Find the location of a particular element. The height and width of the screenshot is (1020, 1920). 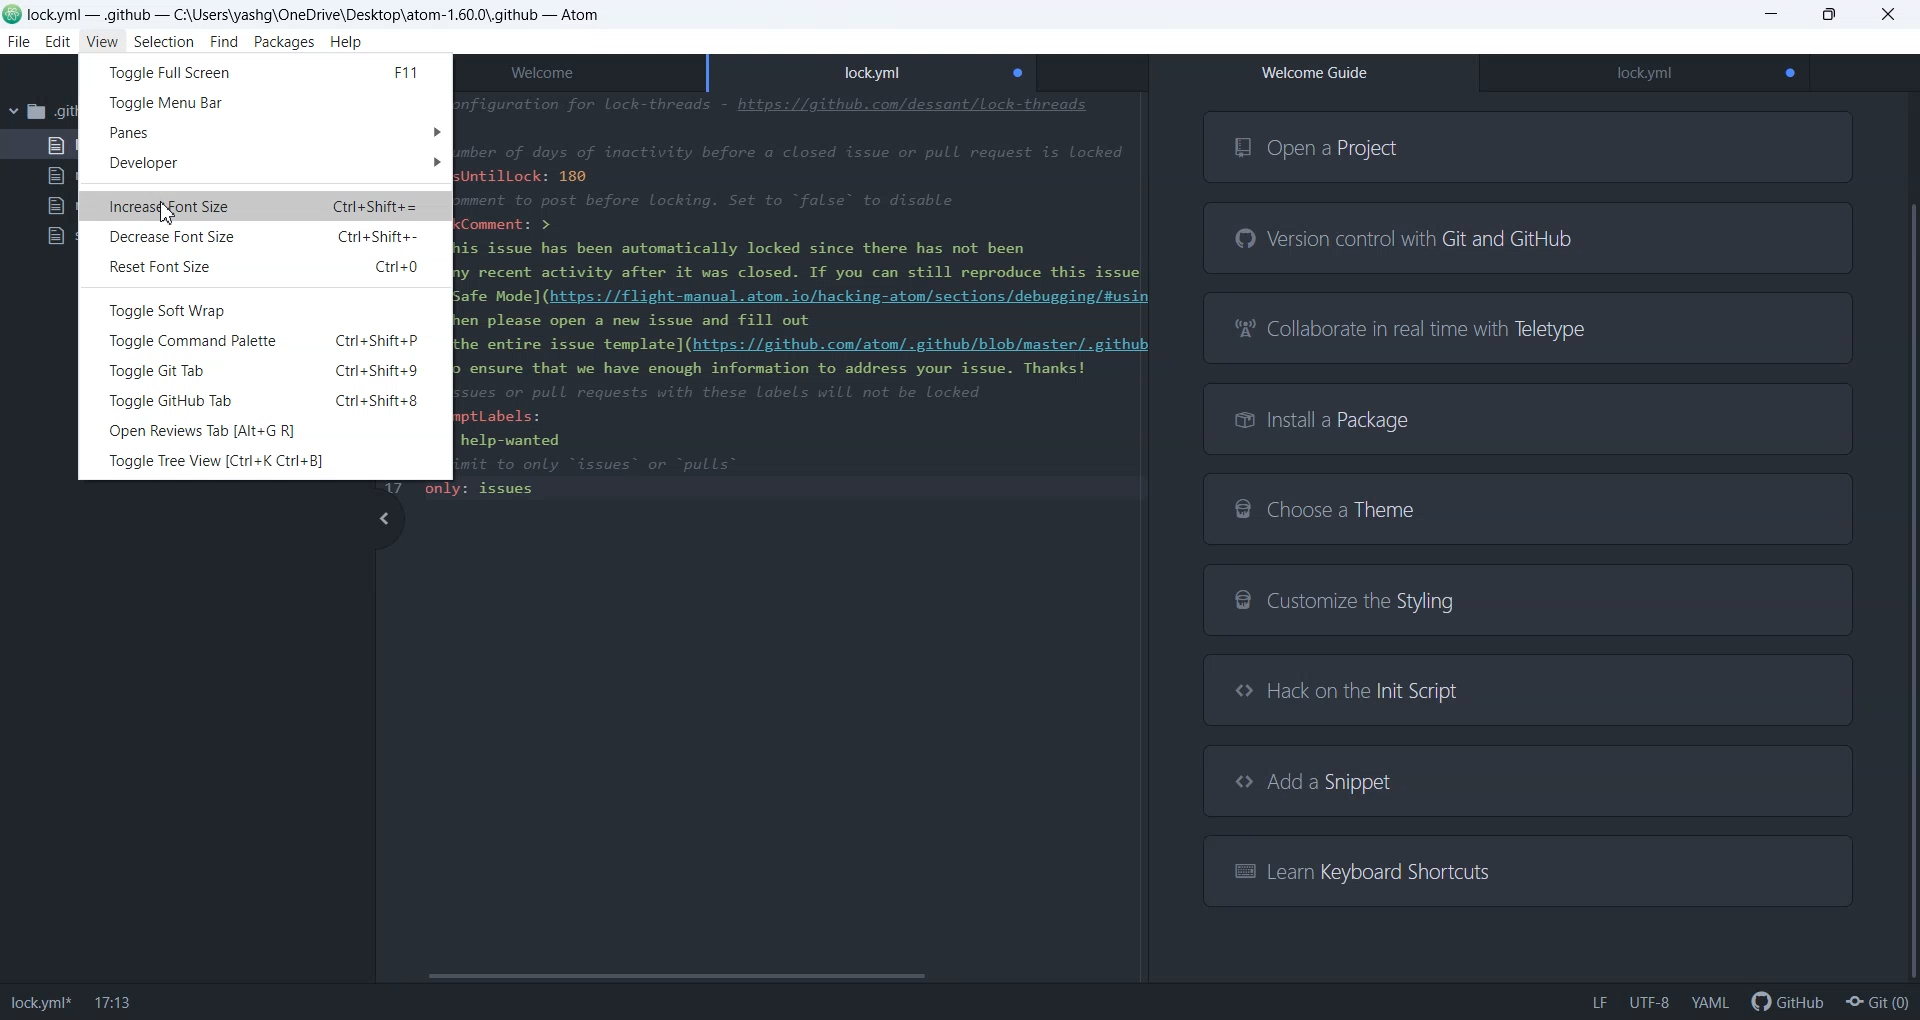

Customize the Styling is located at coordinates (1527, 603).